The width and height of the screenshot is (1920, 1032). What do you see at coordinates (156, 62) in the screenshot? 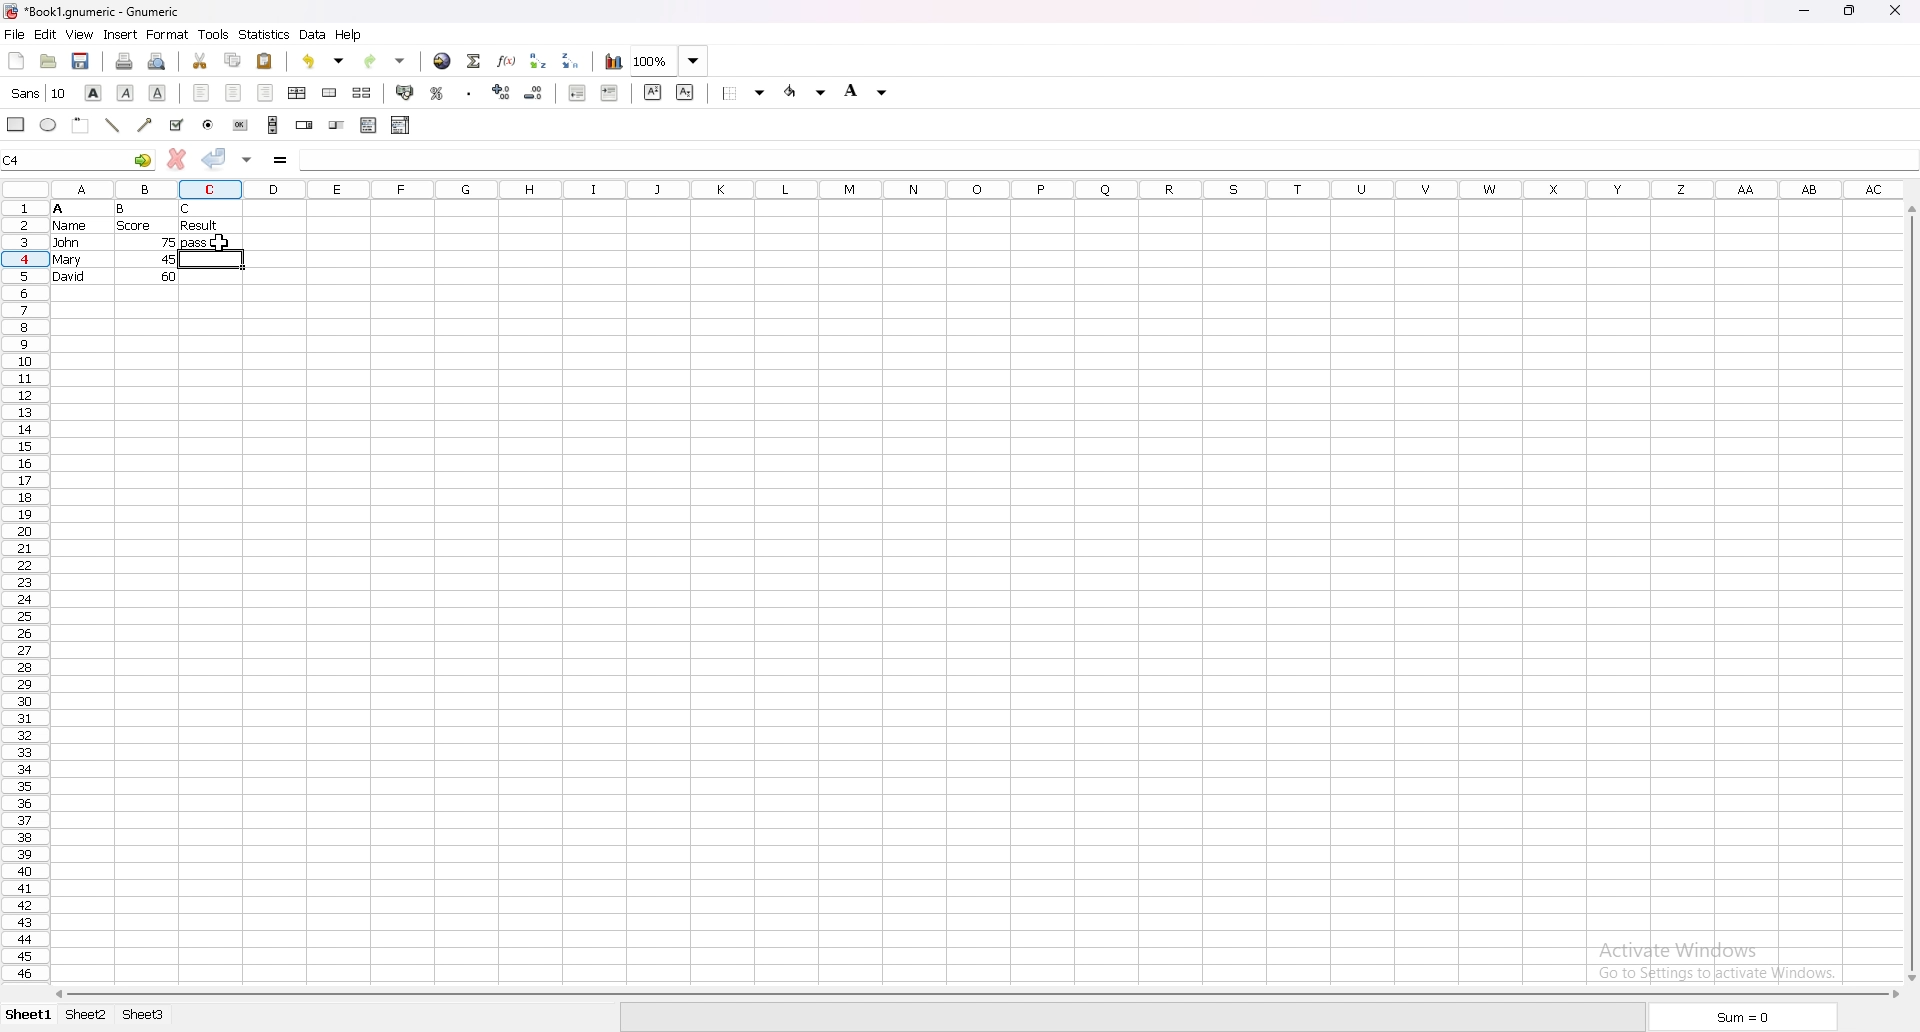
I see `print preview` at bounding box center [156, 62].